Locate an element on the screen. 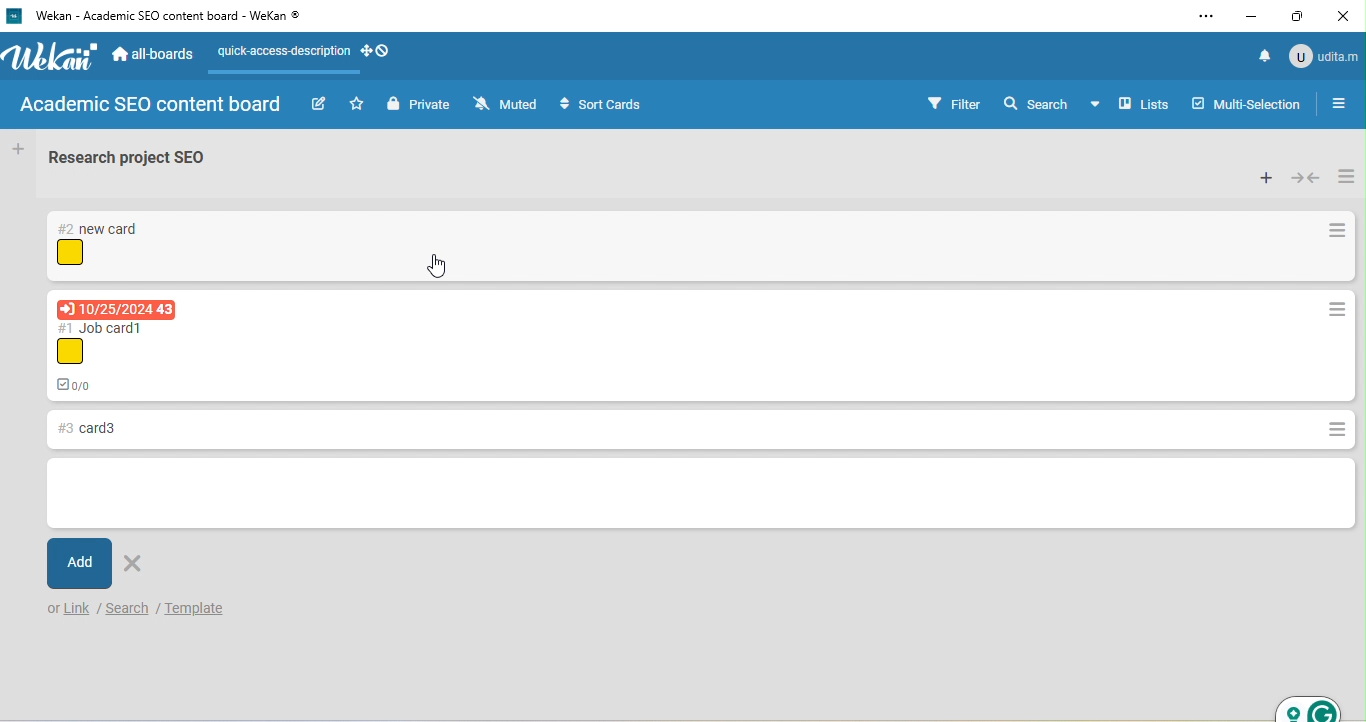  edit is located at coordinates (318, 105).